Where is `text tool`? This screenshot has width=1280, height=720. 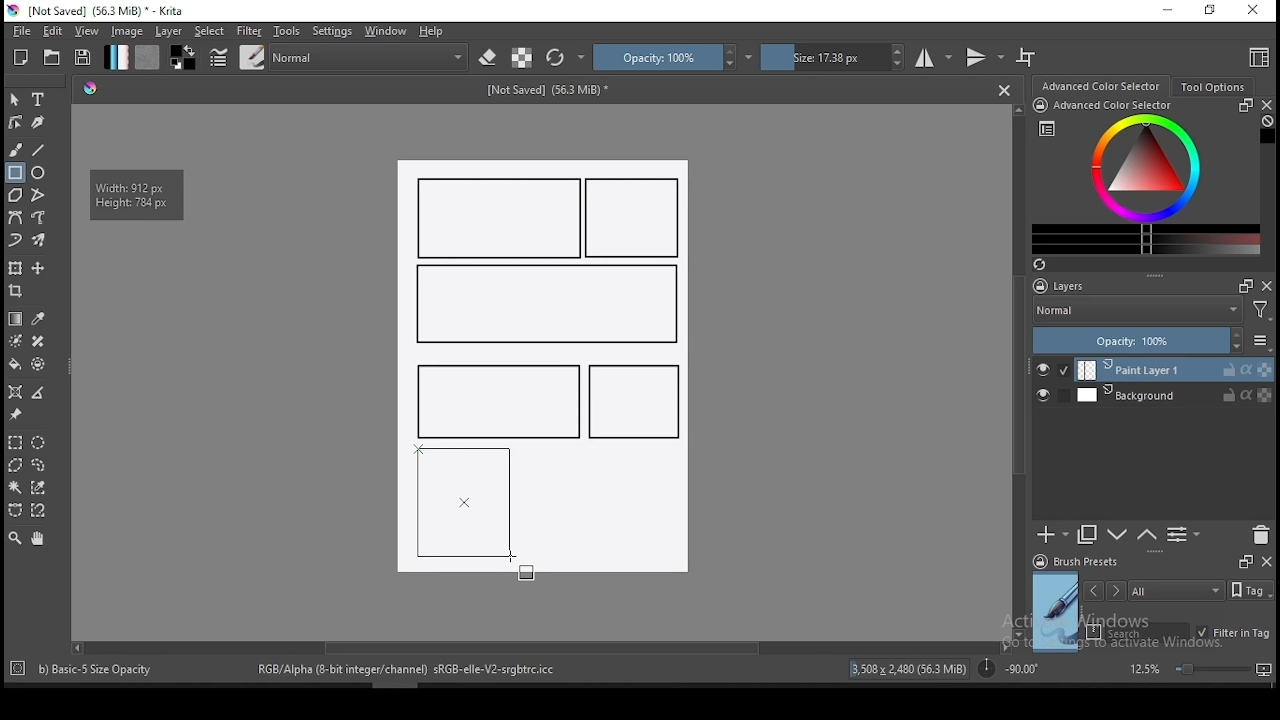 text tool is located at coordinates (39, 100).